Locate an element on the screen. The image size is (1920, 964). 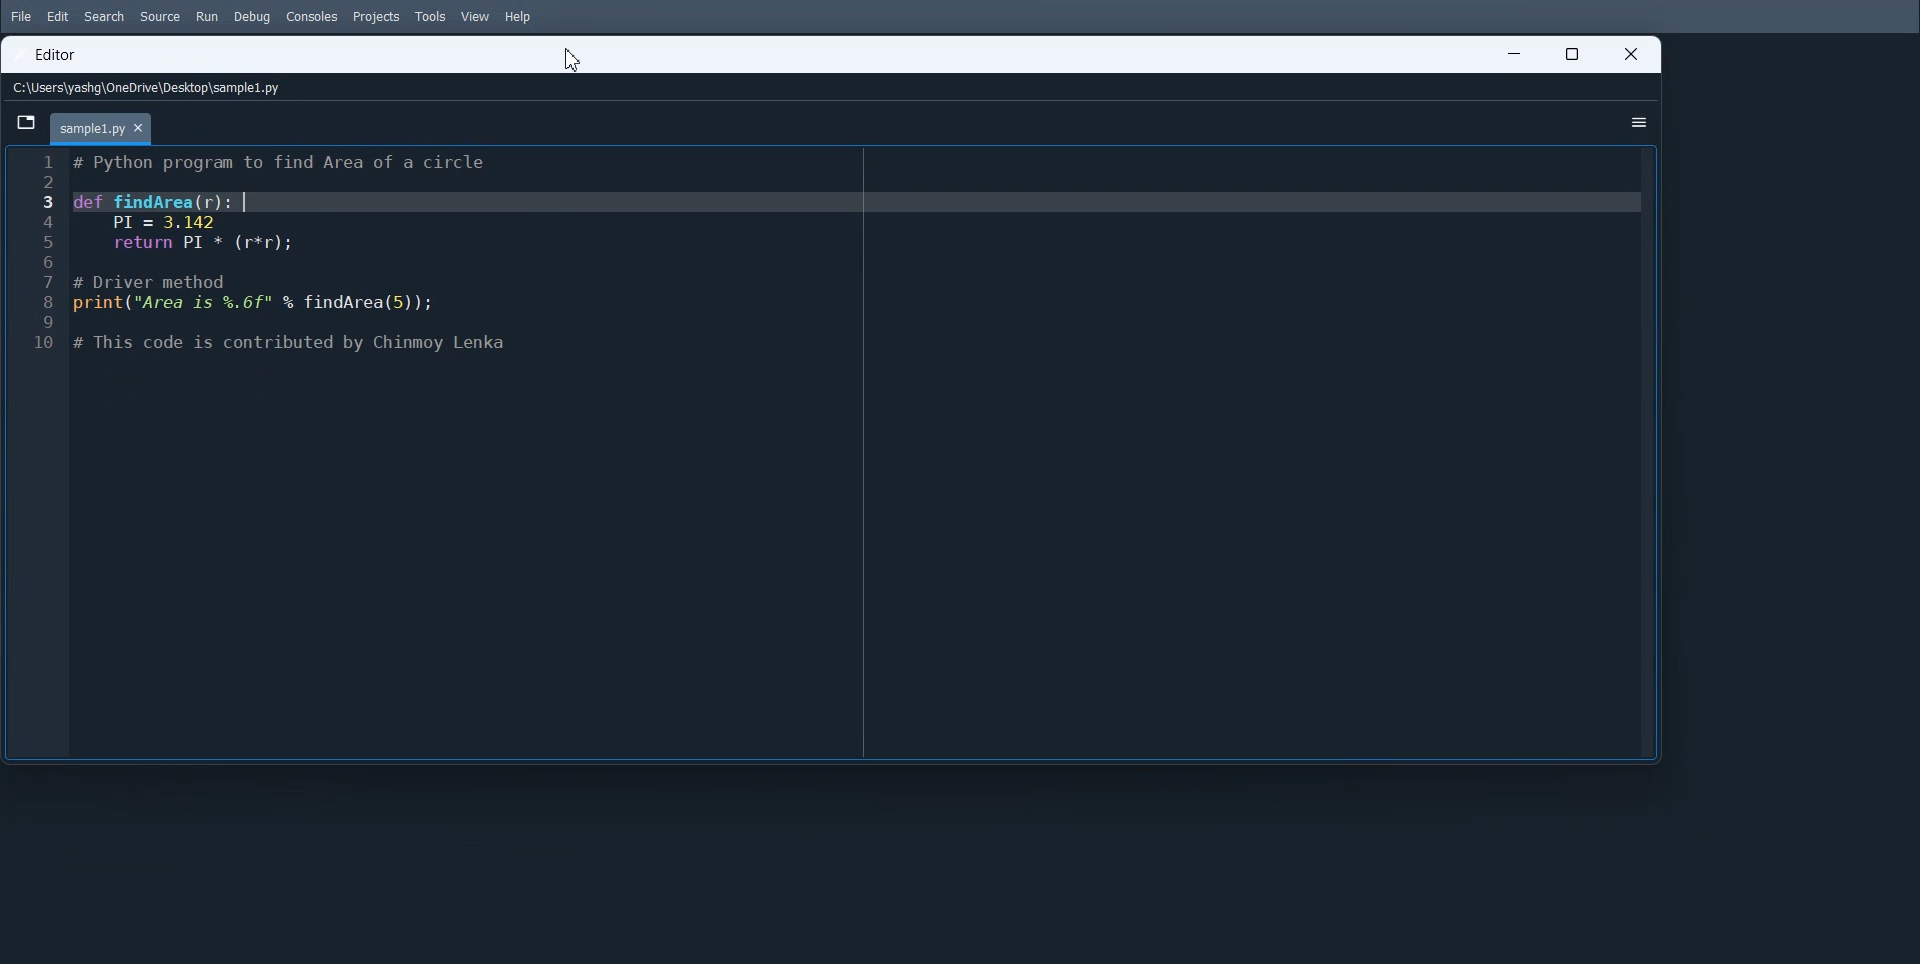
# Function to find the area of a circle def findArea(r):     PI = 3.143     return PI * (r * r)  # Driver method radius = 5  # You can change the value of radius to test with different inputs print("Area is", findArea(radius)) is located at coordinates (863, 452).